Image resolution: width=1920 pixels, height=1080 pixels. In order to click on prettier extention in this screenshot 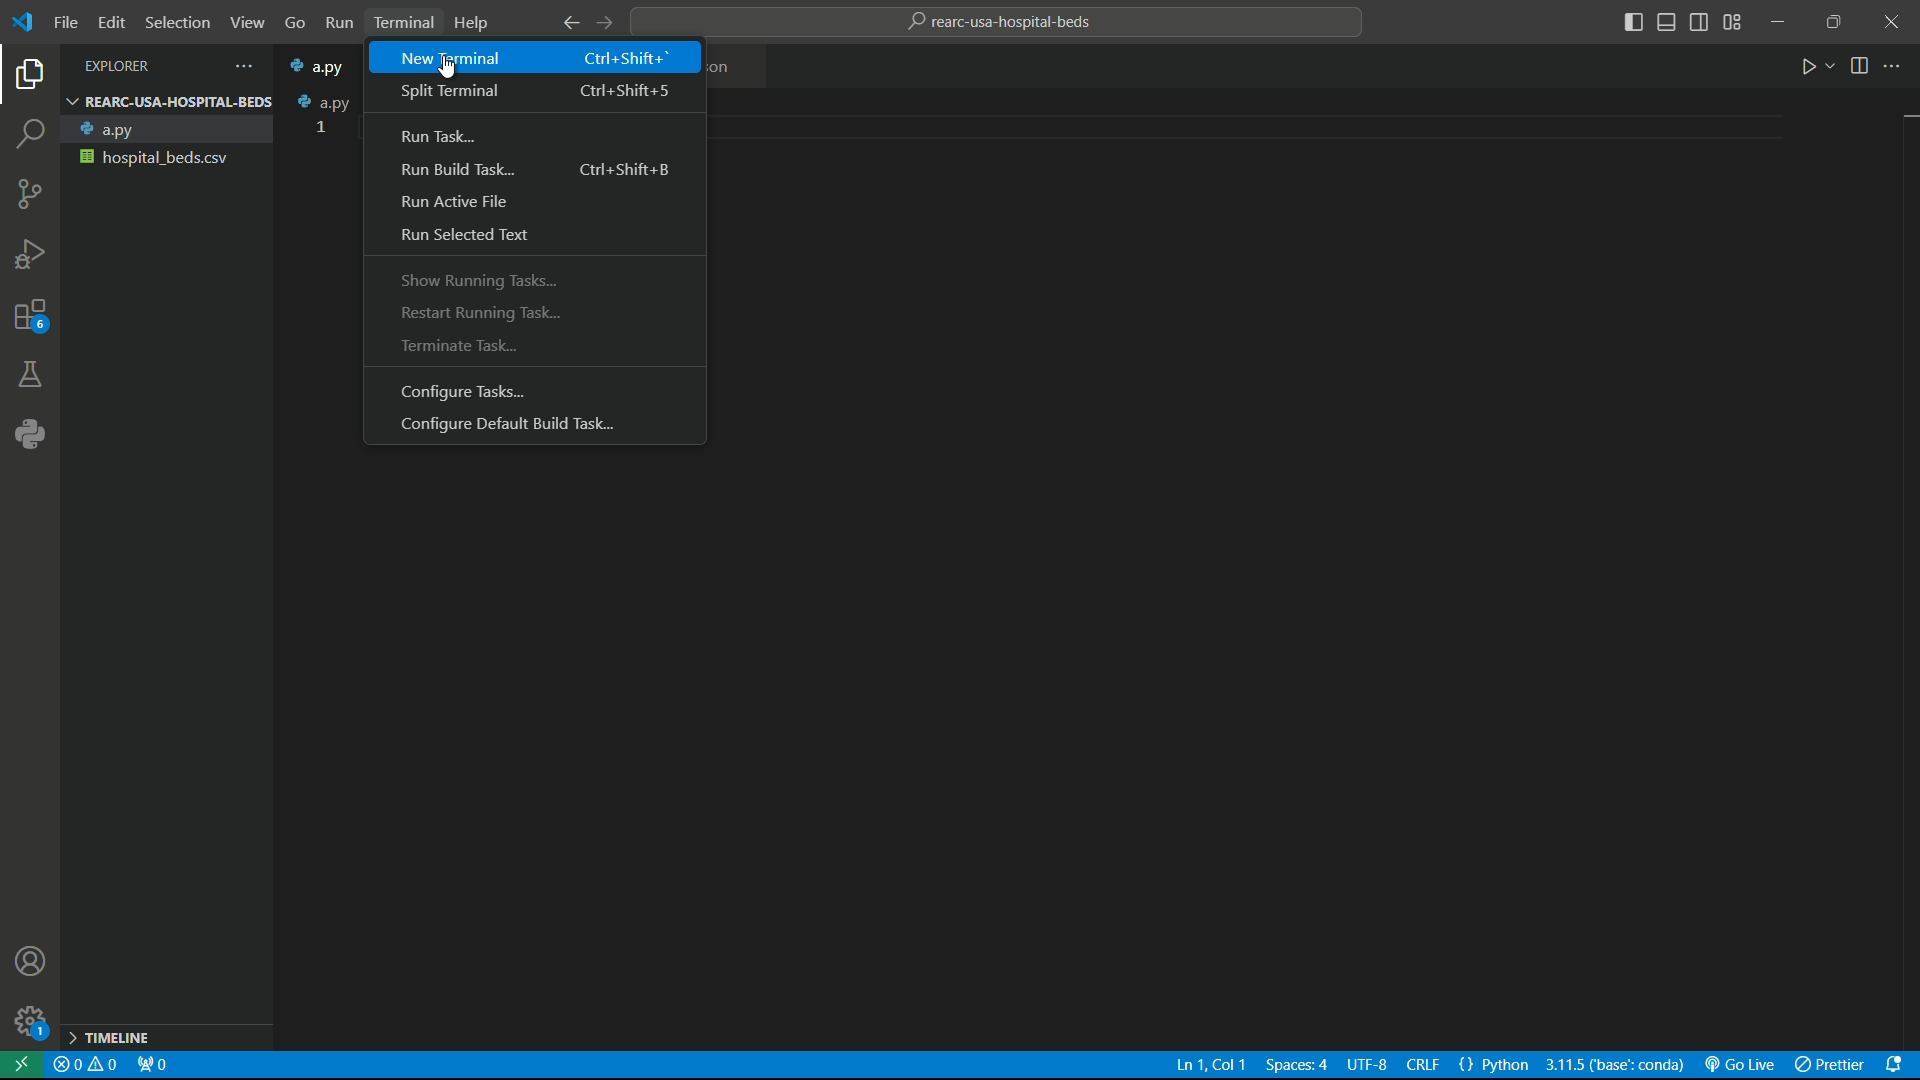, I will do `click(1835, 1067)`.